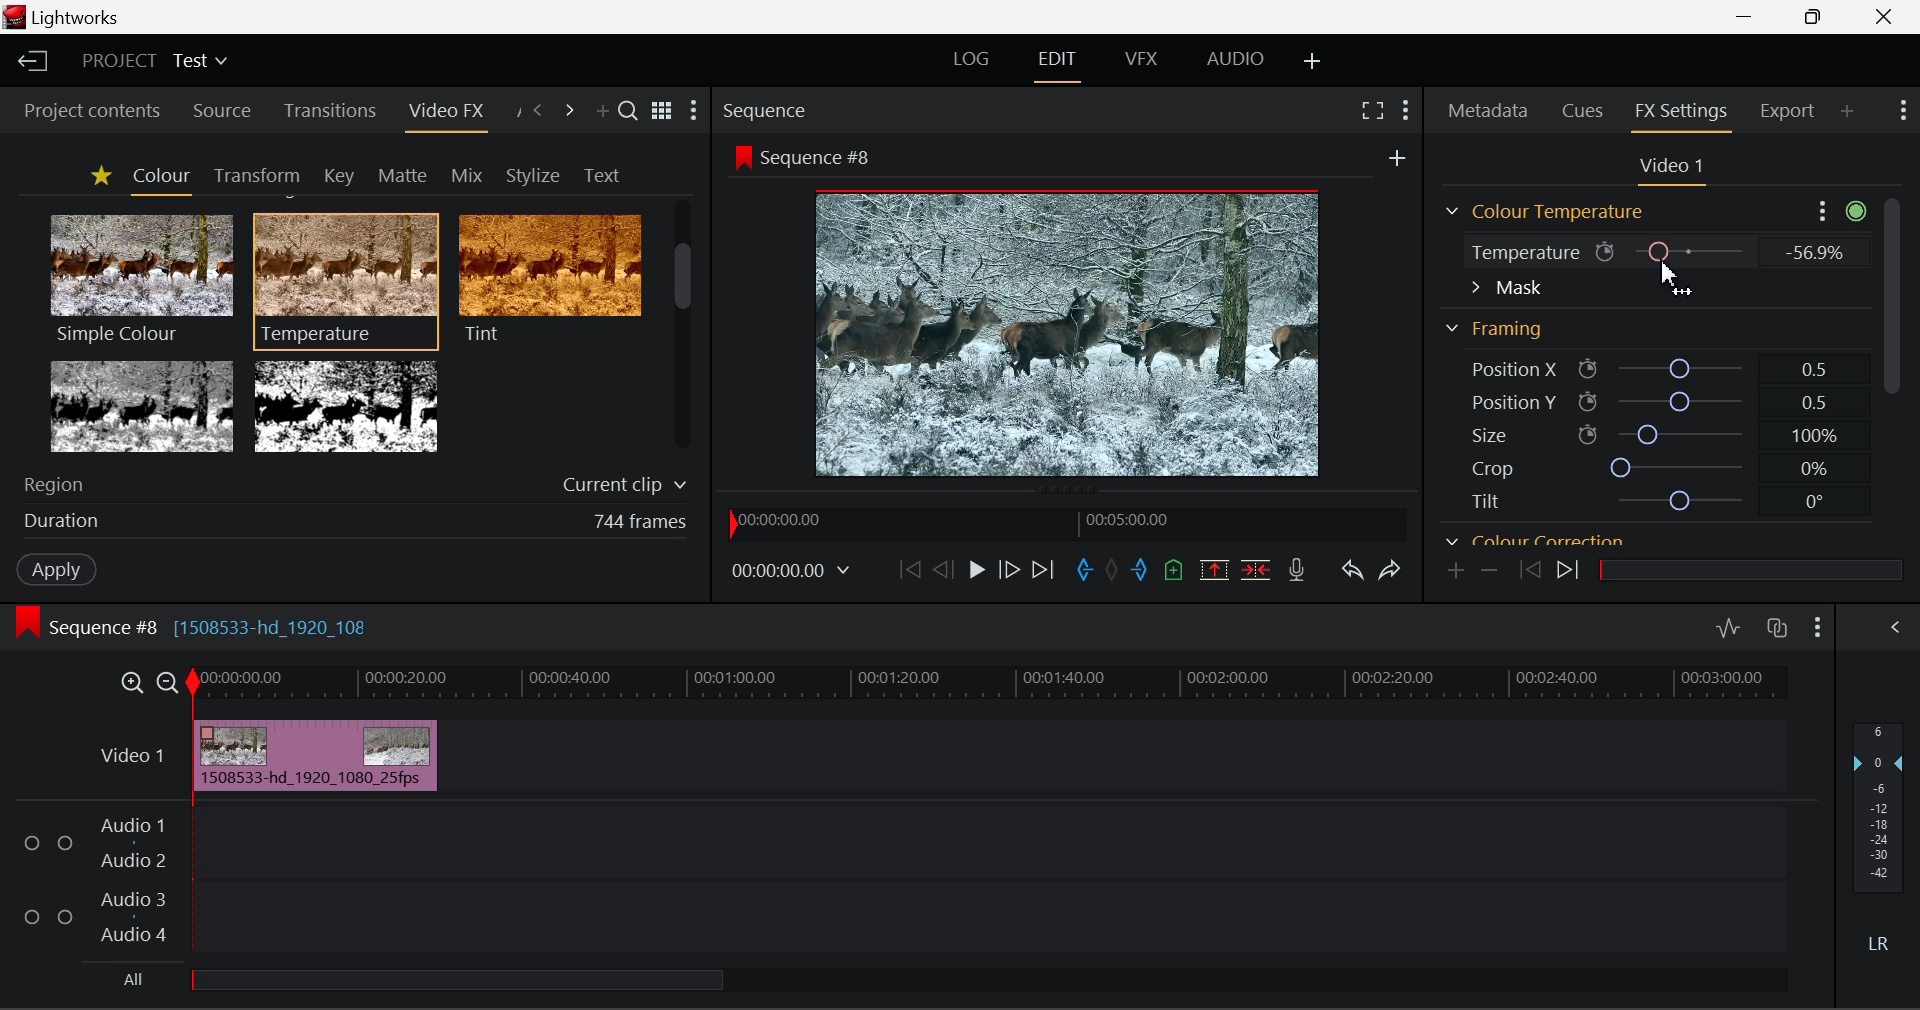 The height and width of the screenshot is (1010, 1920). Describe the element at coordinates (214, 623) in the screenshot. I see `Sequence #8 [1508533-hd_1920_108` at that location.